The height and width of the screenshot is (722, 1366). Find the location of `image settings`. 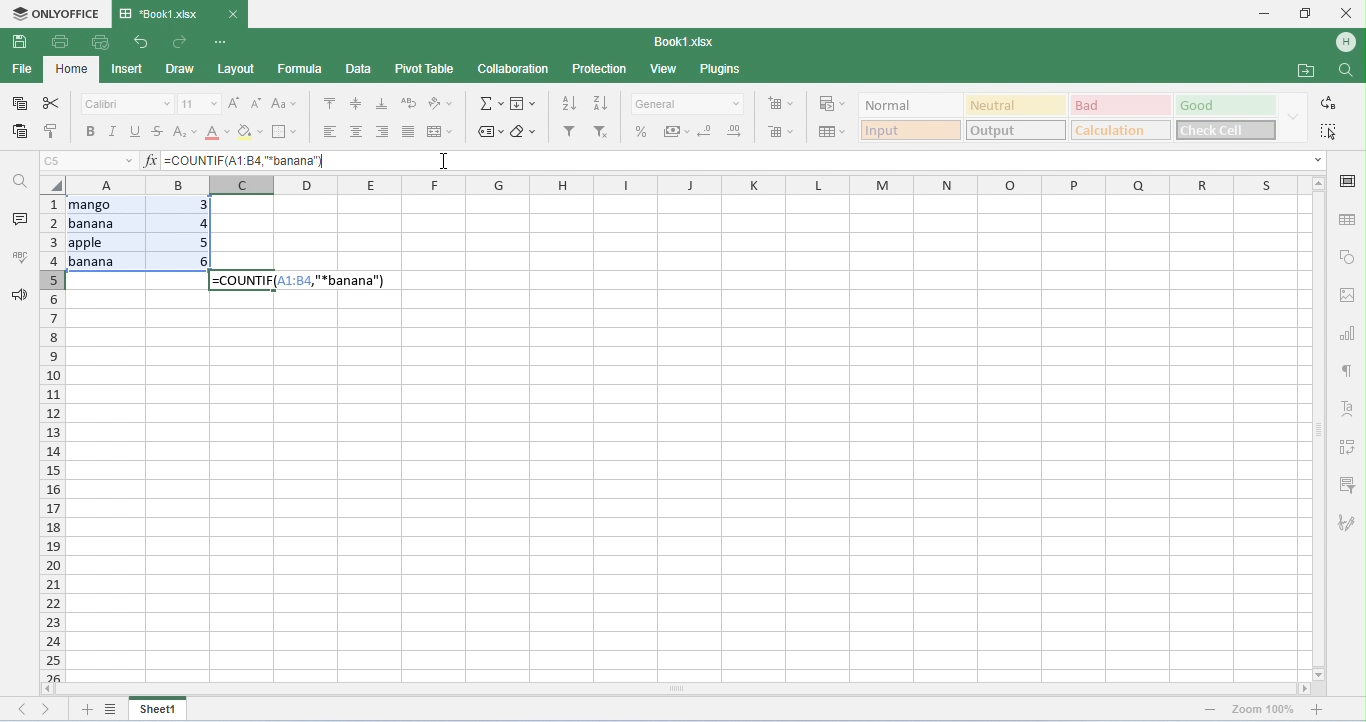

image settings is located at coordinates (1350, 297).